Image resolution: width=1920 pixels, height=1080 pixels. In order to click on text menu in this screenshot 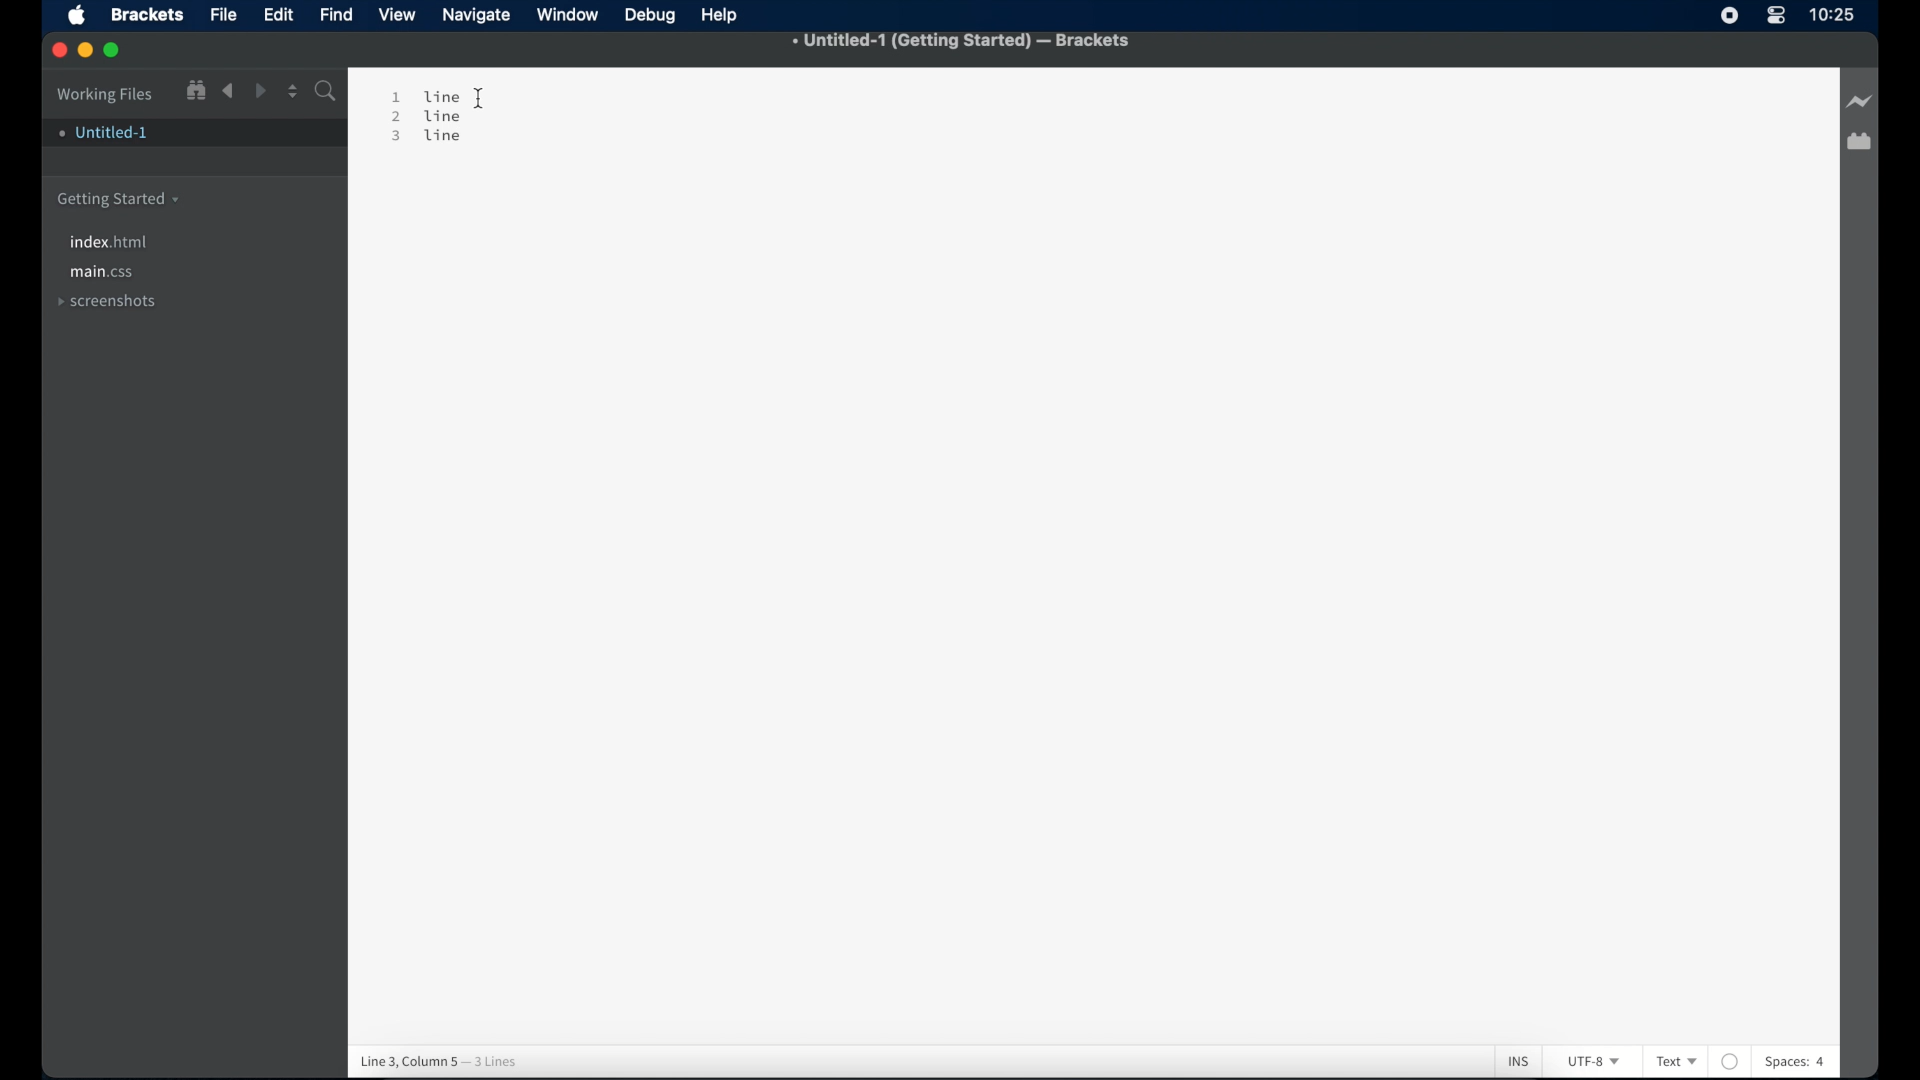, I will do `click(1676, 1060)`.